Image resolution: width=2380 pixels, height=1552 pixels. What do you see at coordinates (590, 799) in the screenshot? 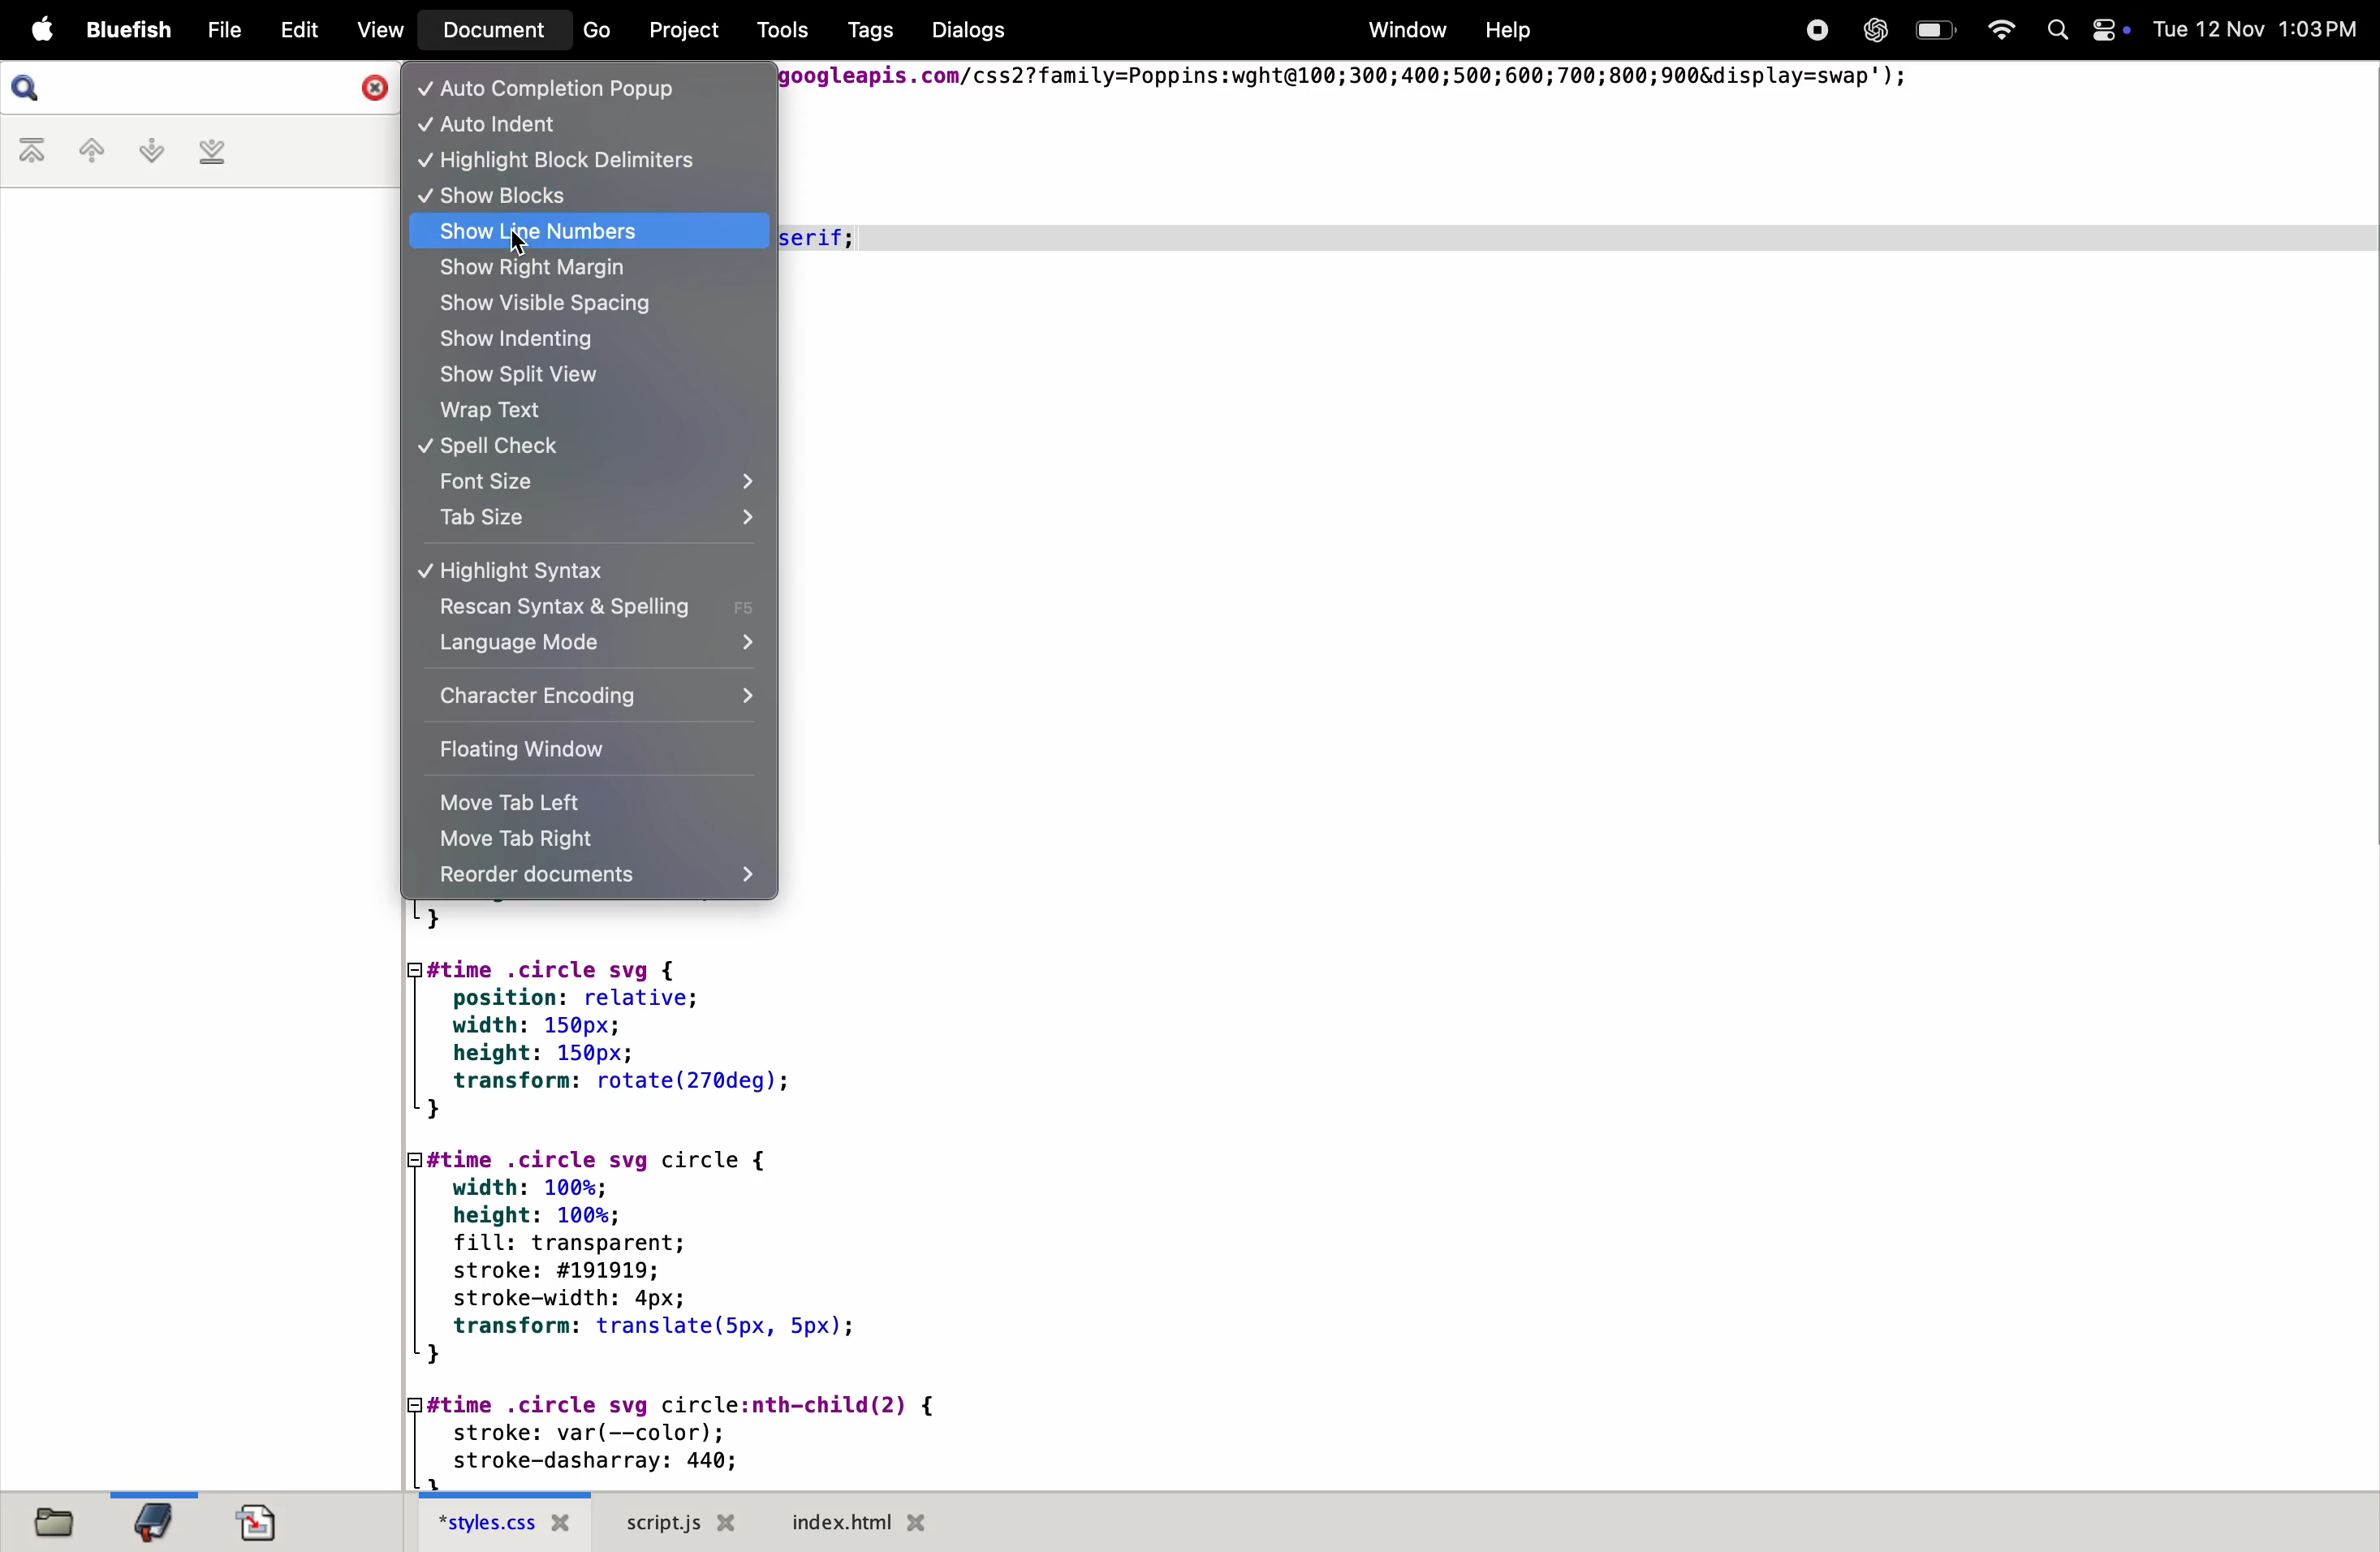
I see `move tab left` at bounding box center [590, 799].